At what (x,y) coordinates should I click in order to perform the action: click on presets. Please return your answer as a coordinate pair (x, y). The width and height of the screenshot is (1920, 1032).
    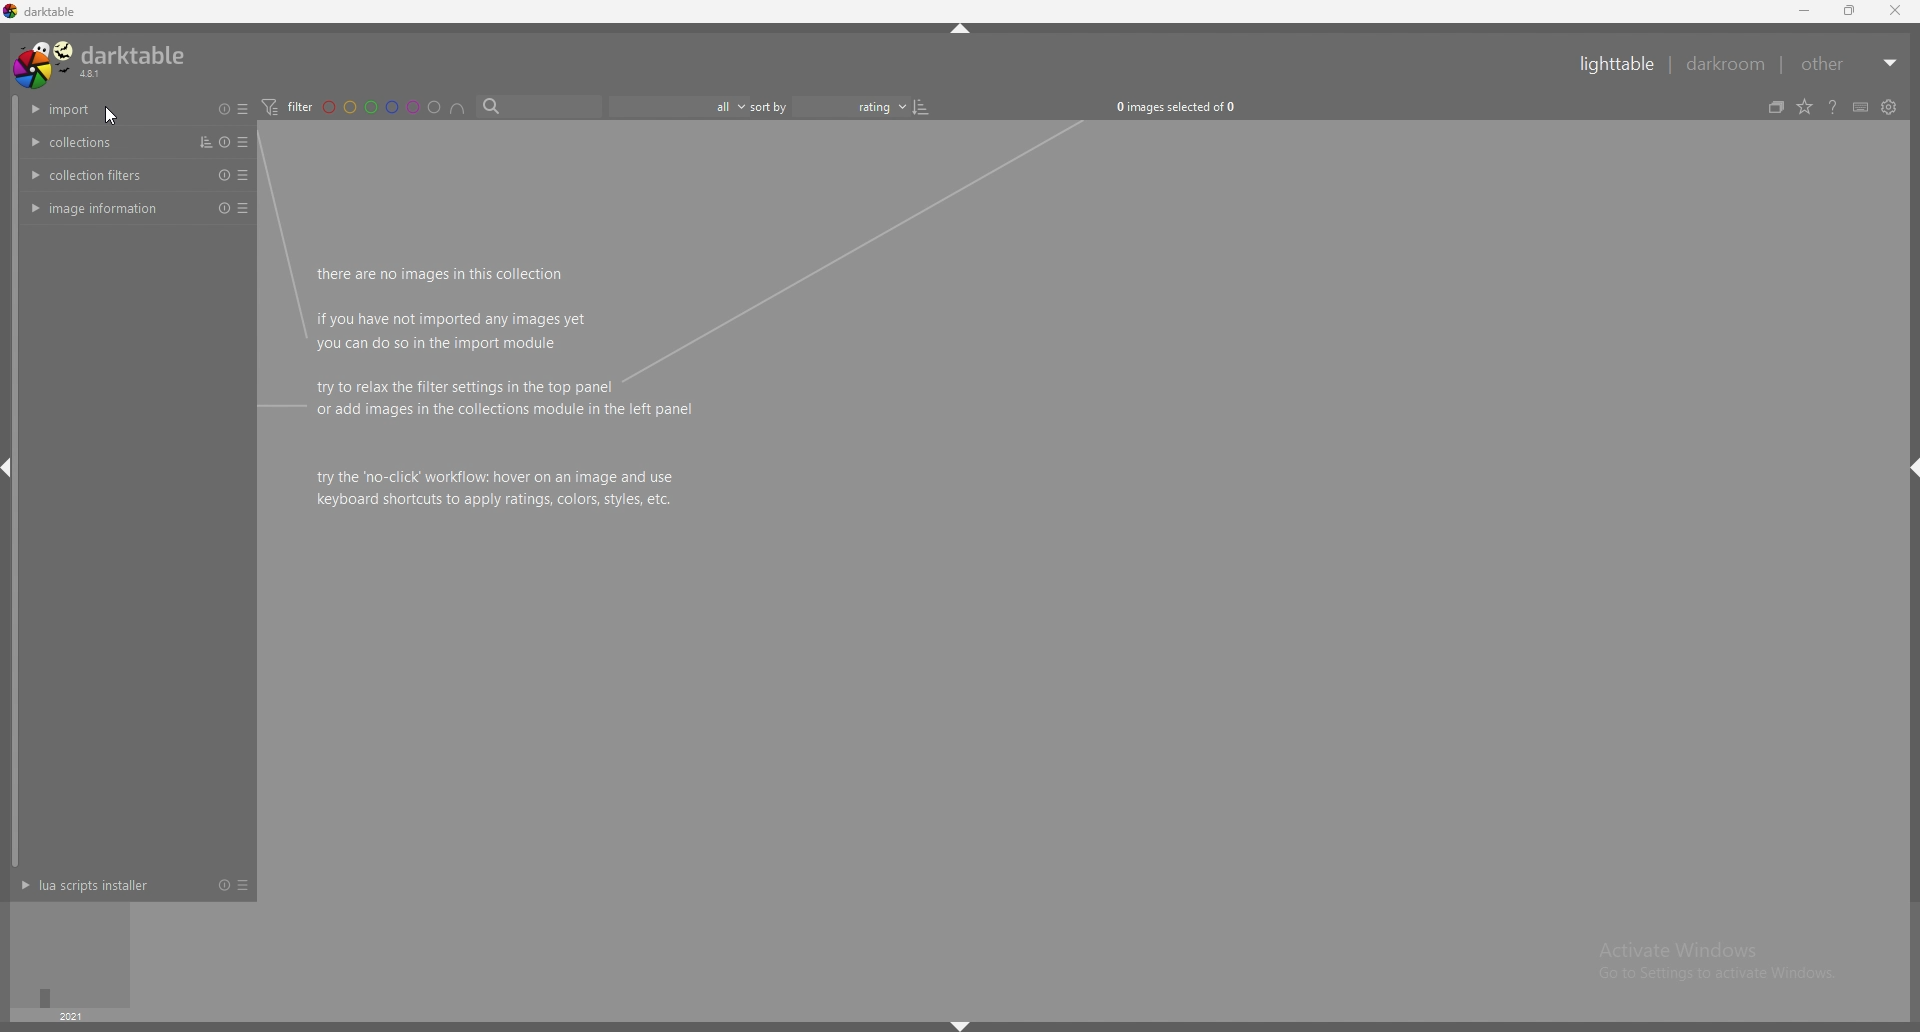
    Looking at the image, I should click on (243, 174).